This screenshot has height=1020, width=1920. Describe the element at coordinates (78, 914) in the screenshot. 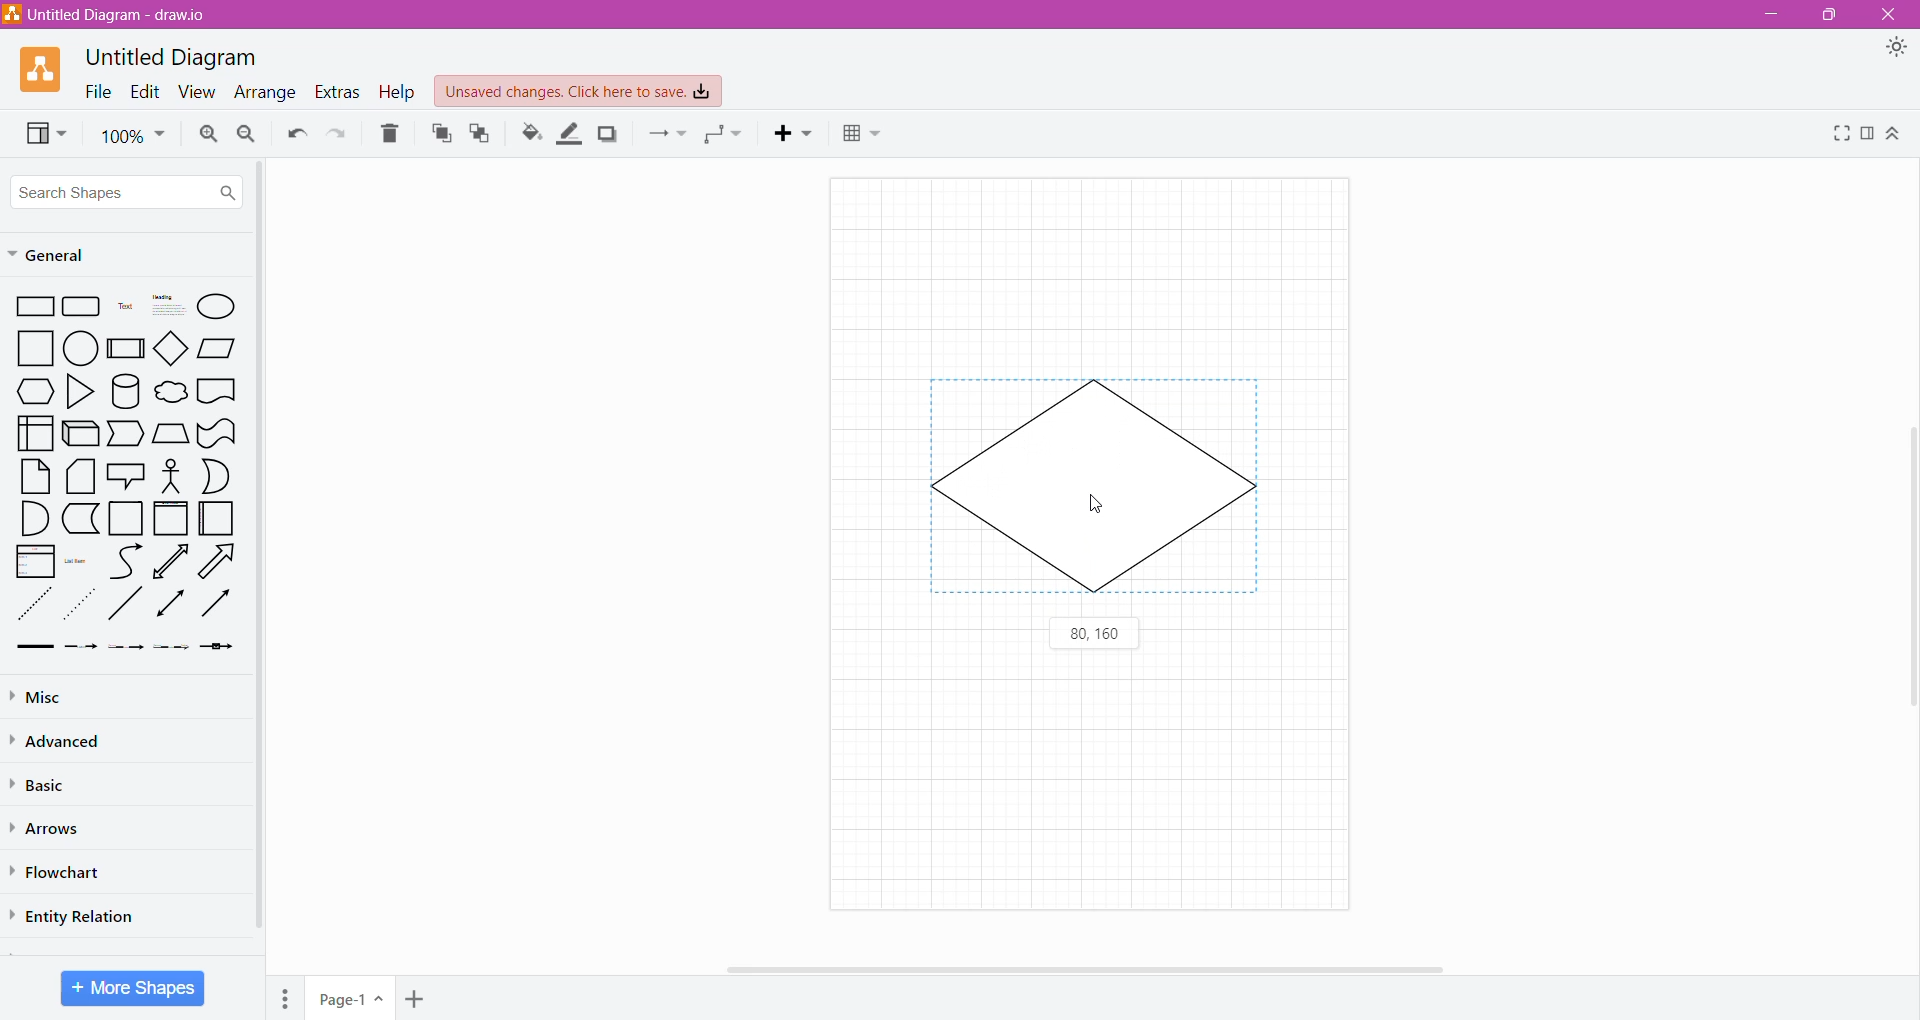

I see `Entity Relation` at that location.